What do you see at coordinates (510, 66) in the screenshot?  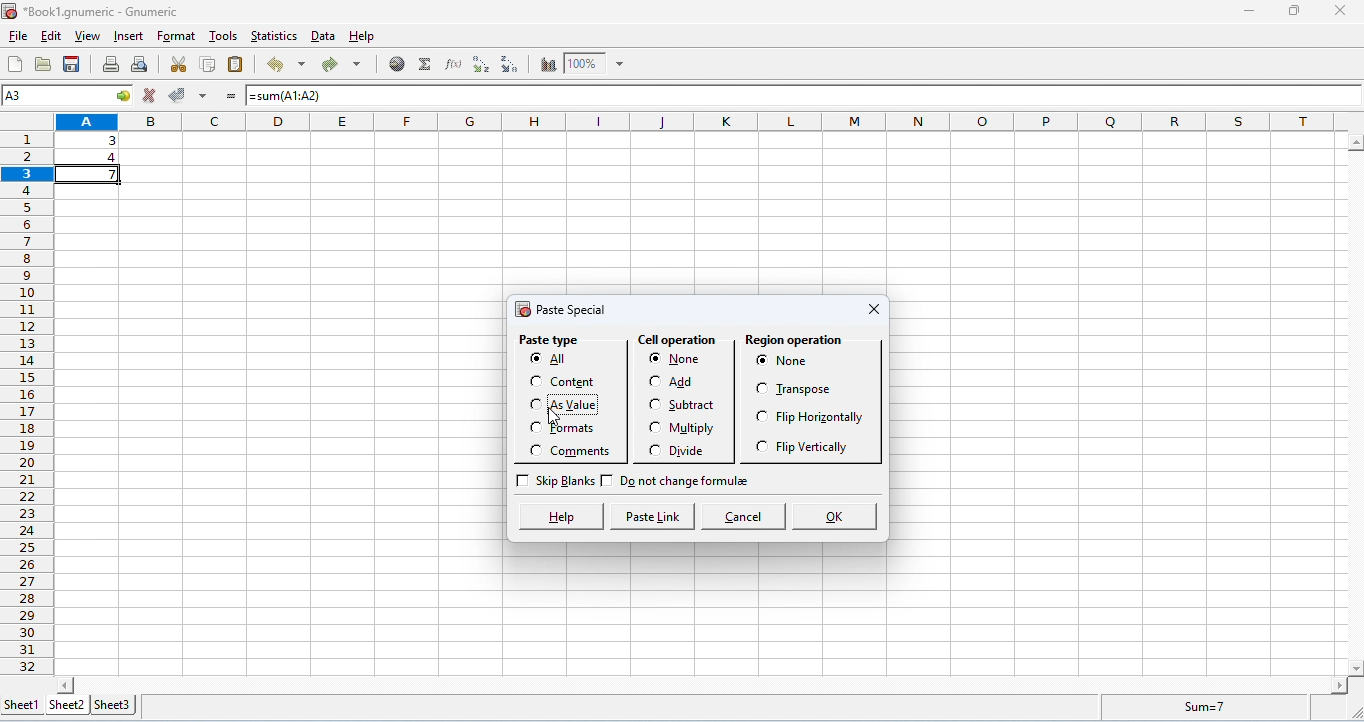 I see `sort descending` at bounding box center [510, 66].